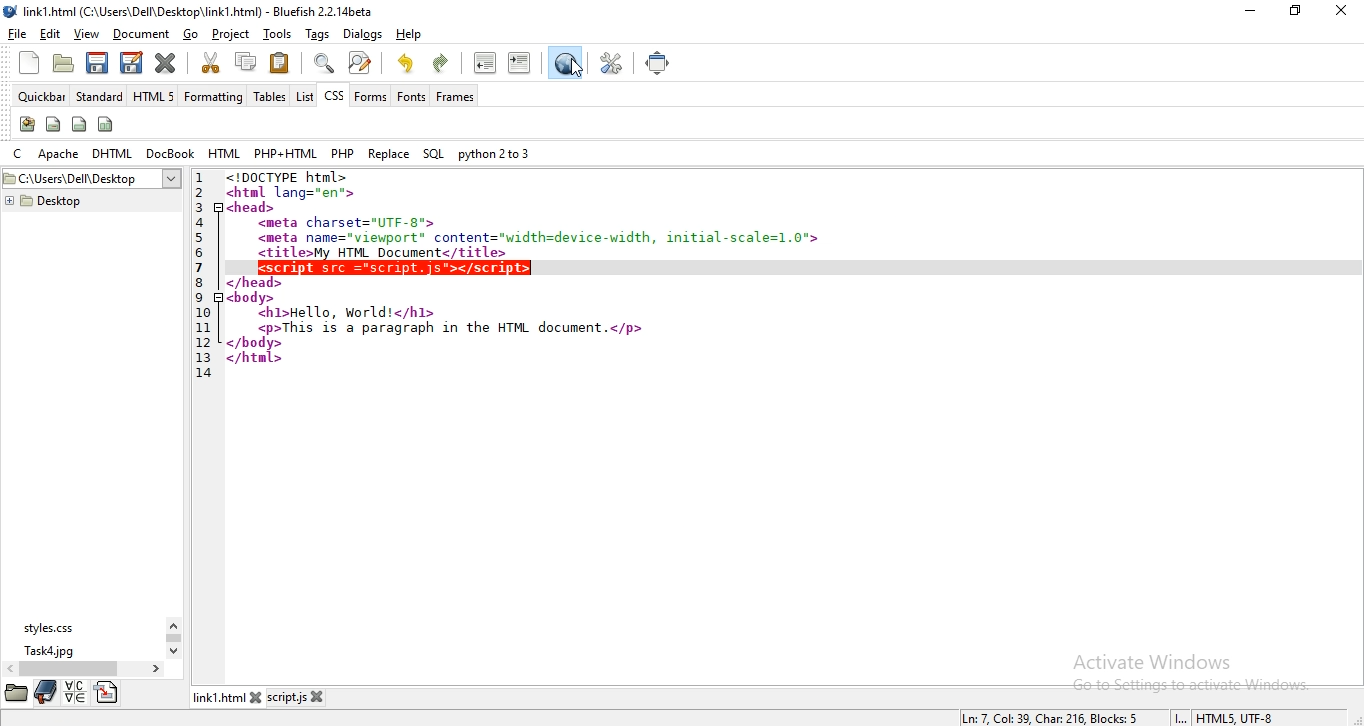 The width and height of the screenshot is (1364, 726). Describe the element at coordinates (1340, 11) in the screenshot. I see `close` at that location.